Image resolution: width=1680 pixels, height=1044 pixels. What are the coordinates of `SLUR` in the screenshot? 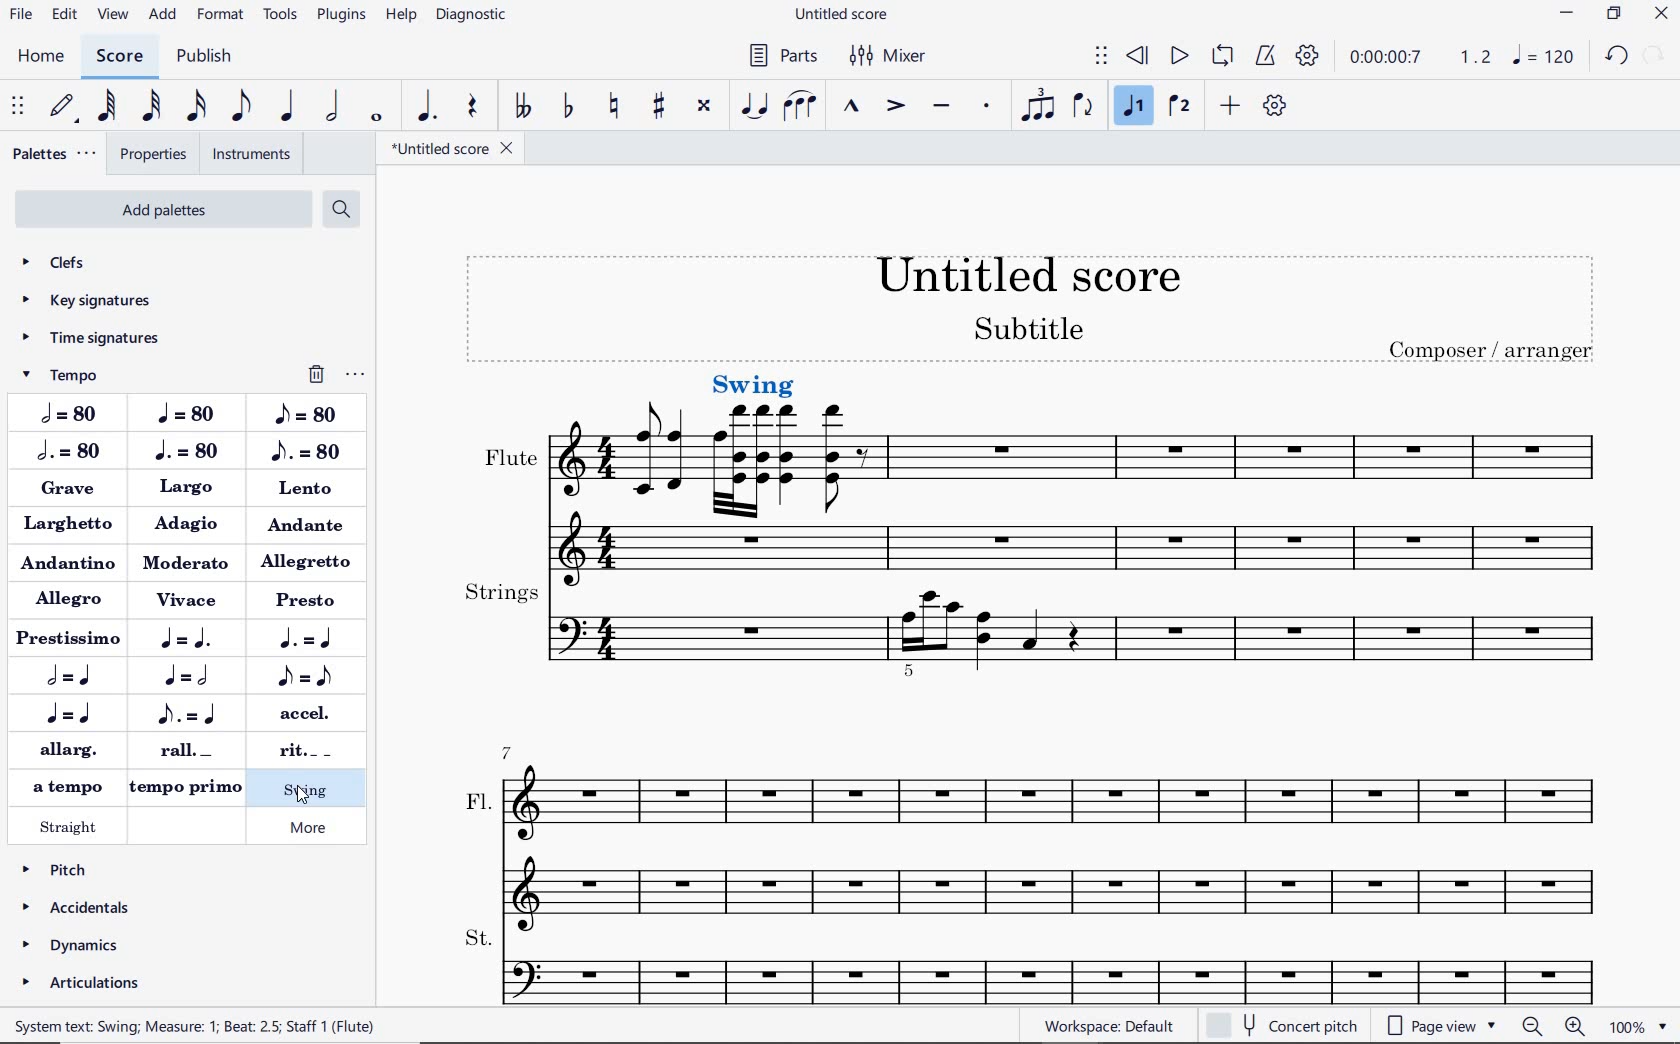 It's located at (799, 107).